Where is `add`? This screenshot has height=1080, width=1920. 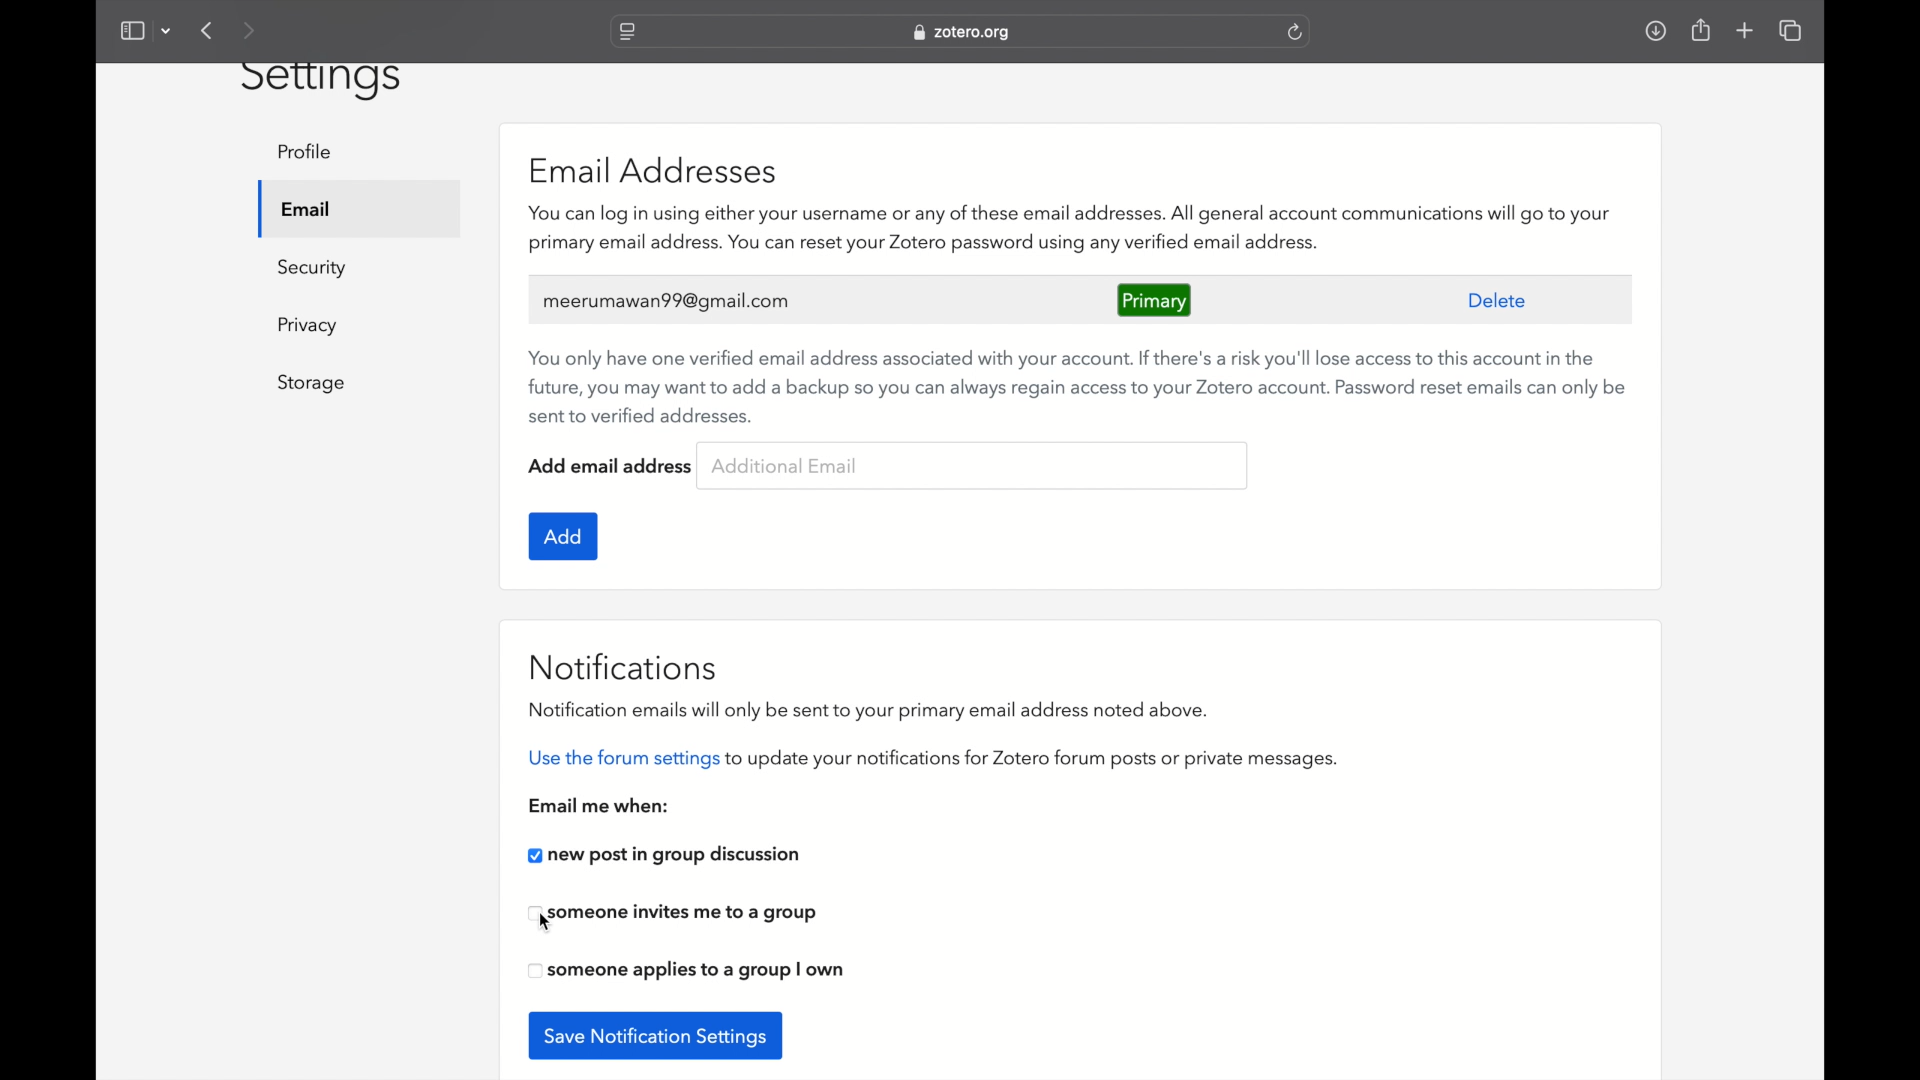
add is located at coordinates (565, 535).